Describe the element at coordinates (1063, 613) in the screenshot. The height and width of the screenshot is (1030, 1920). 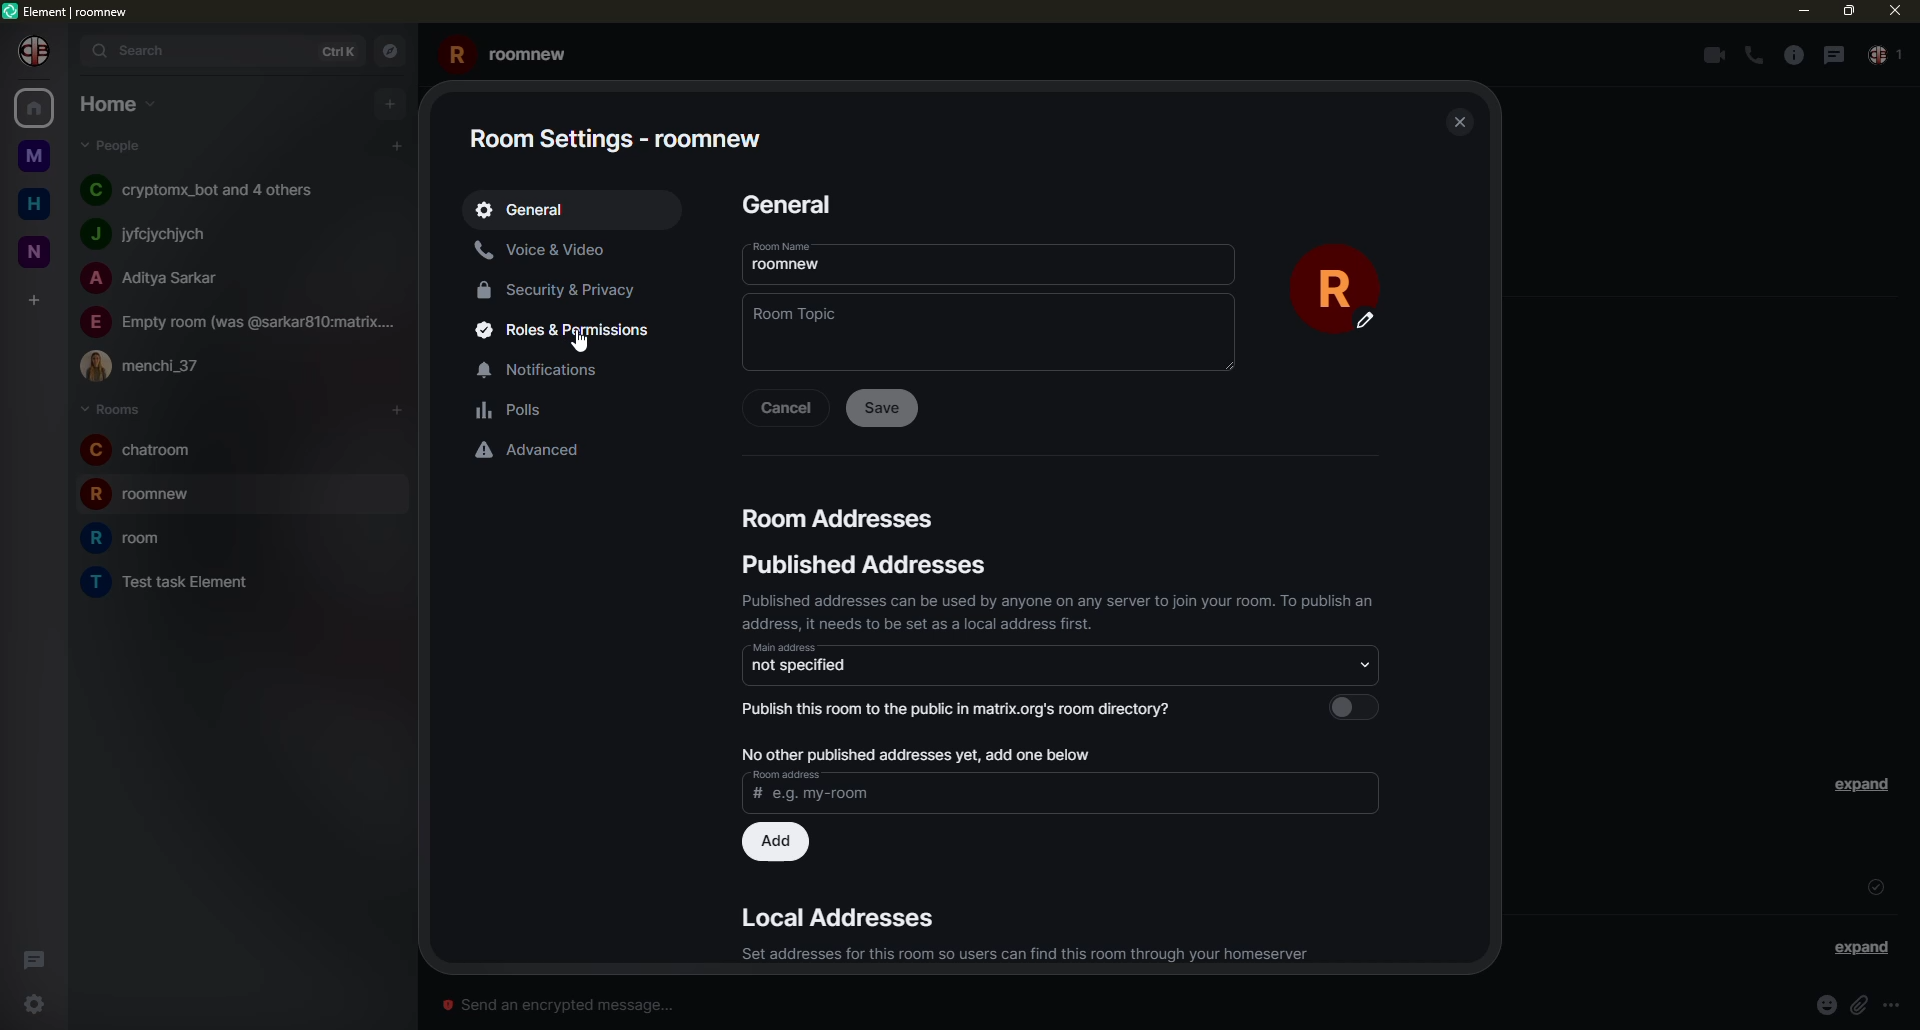
I see `published addresses can be used` at that location.